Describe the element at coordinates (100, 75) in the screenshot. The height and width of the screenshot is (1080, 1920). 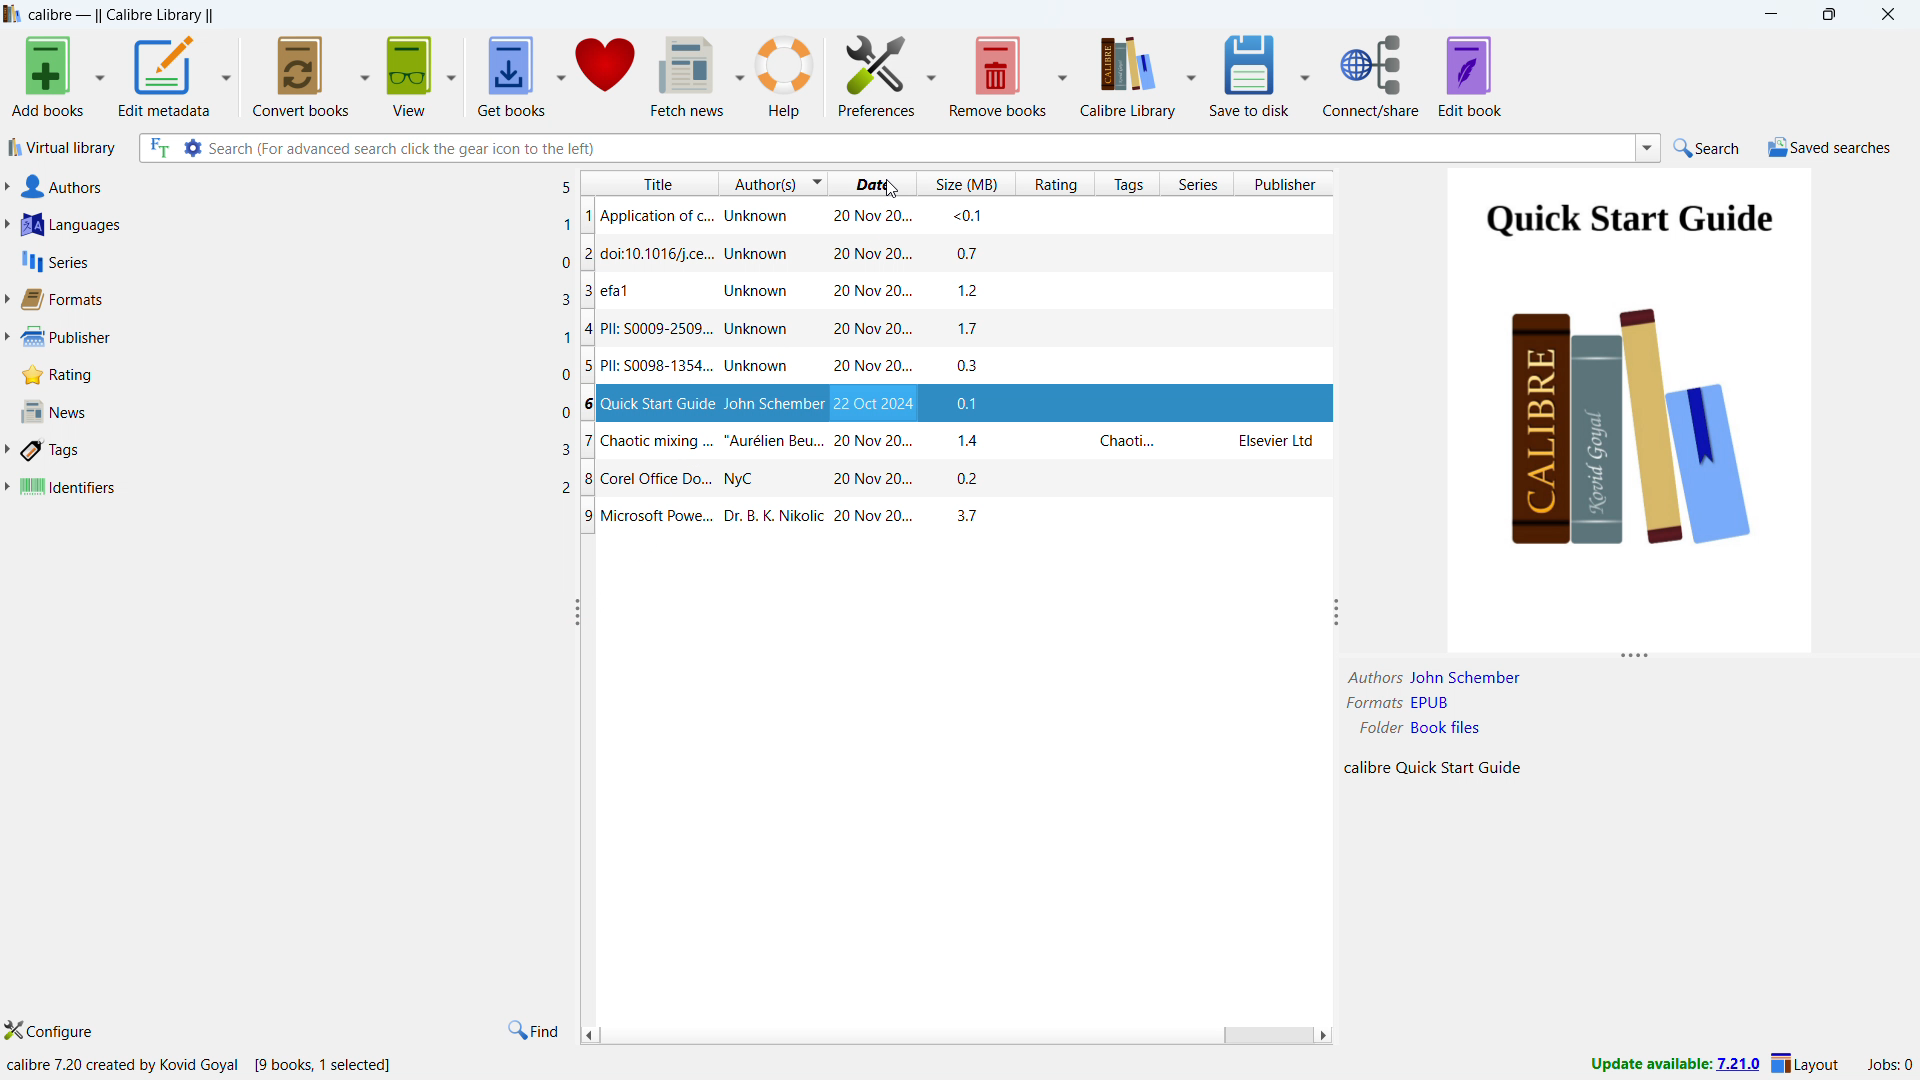
I see `add books options` at that location.